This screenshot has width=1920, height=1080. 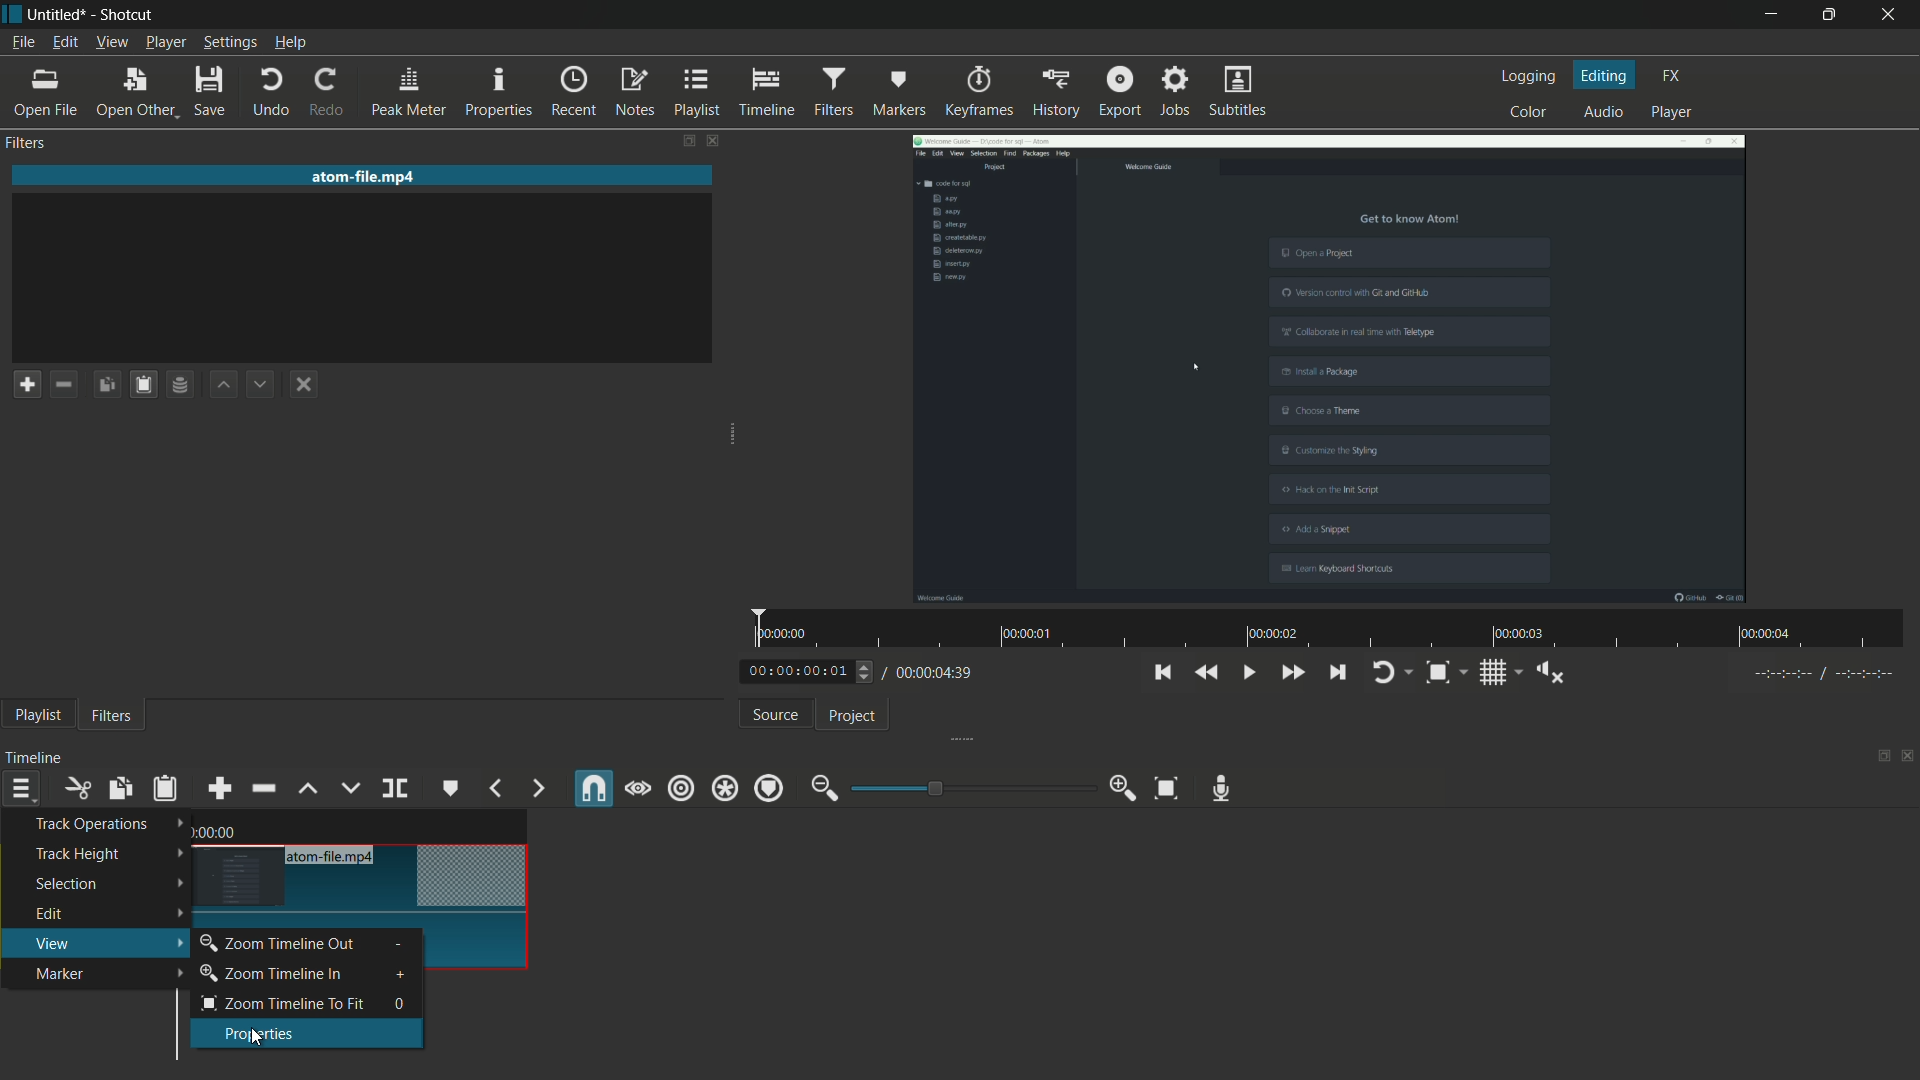 What do you see at coordinates (28, 142) in the screenshot?
I see `filters` at bounding box center [28, 142].